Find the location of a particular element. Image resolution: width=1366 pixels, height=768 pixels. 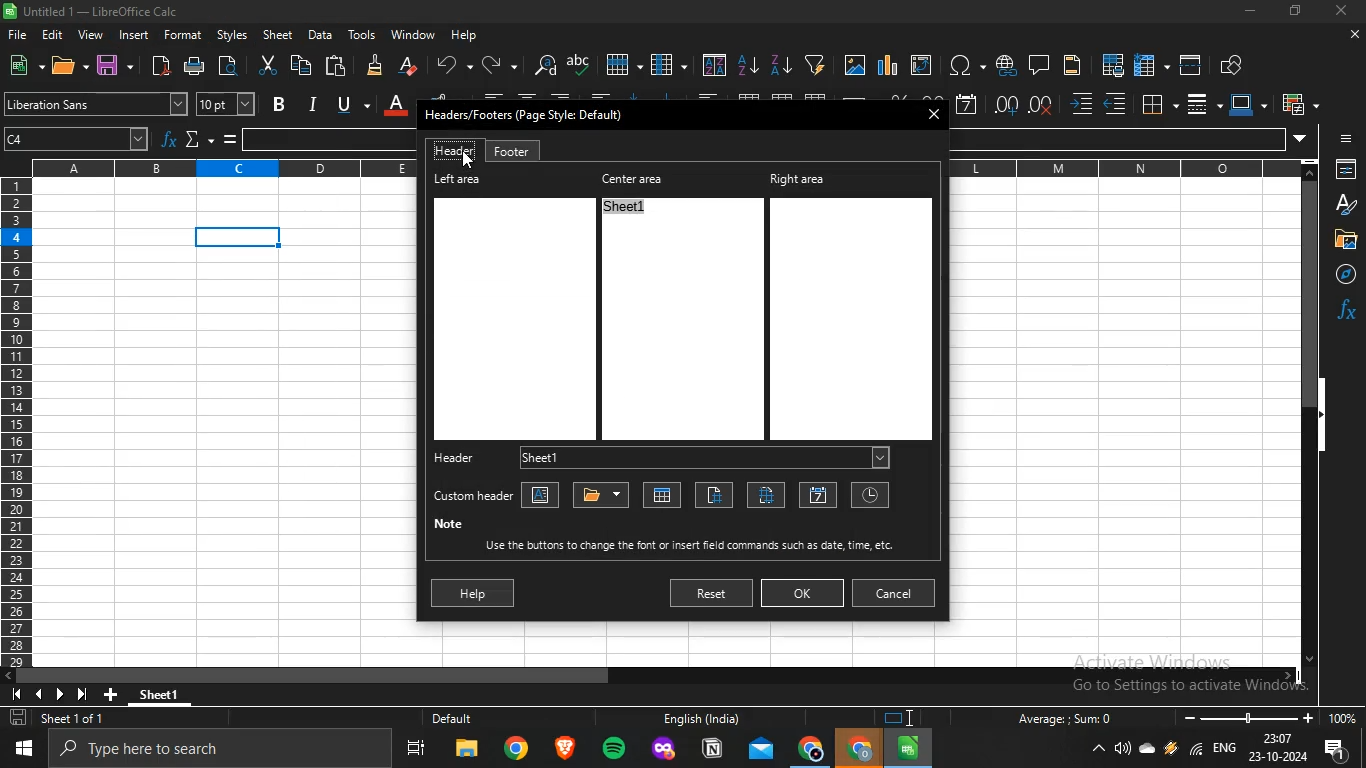

sheet1 is located at coordinates (171, 692).